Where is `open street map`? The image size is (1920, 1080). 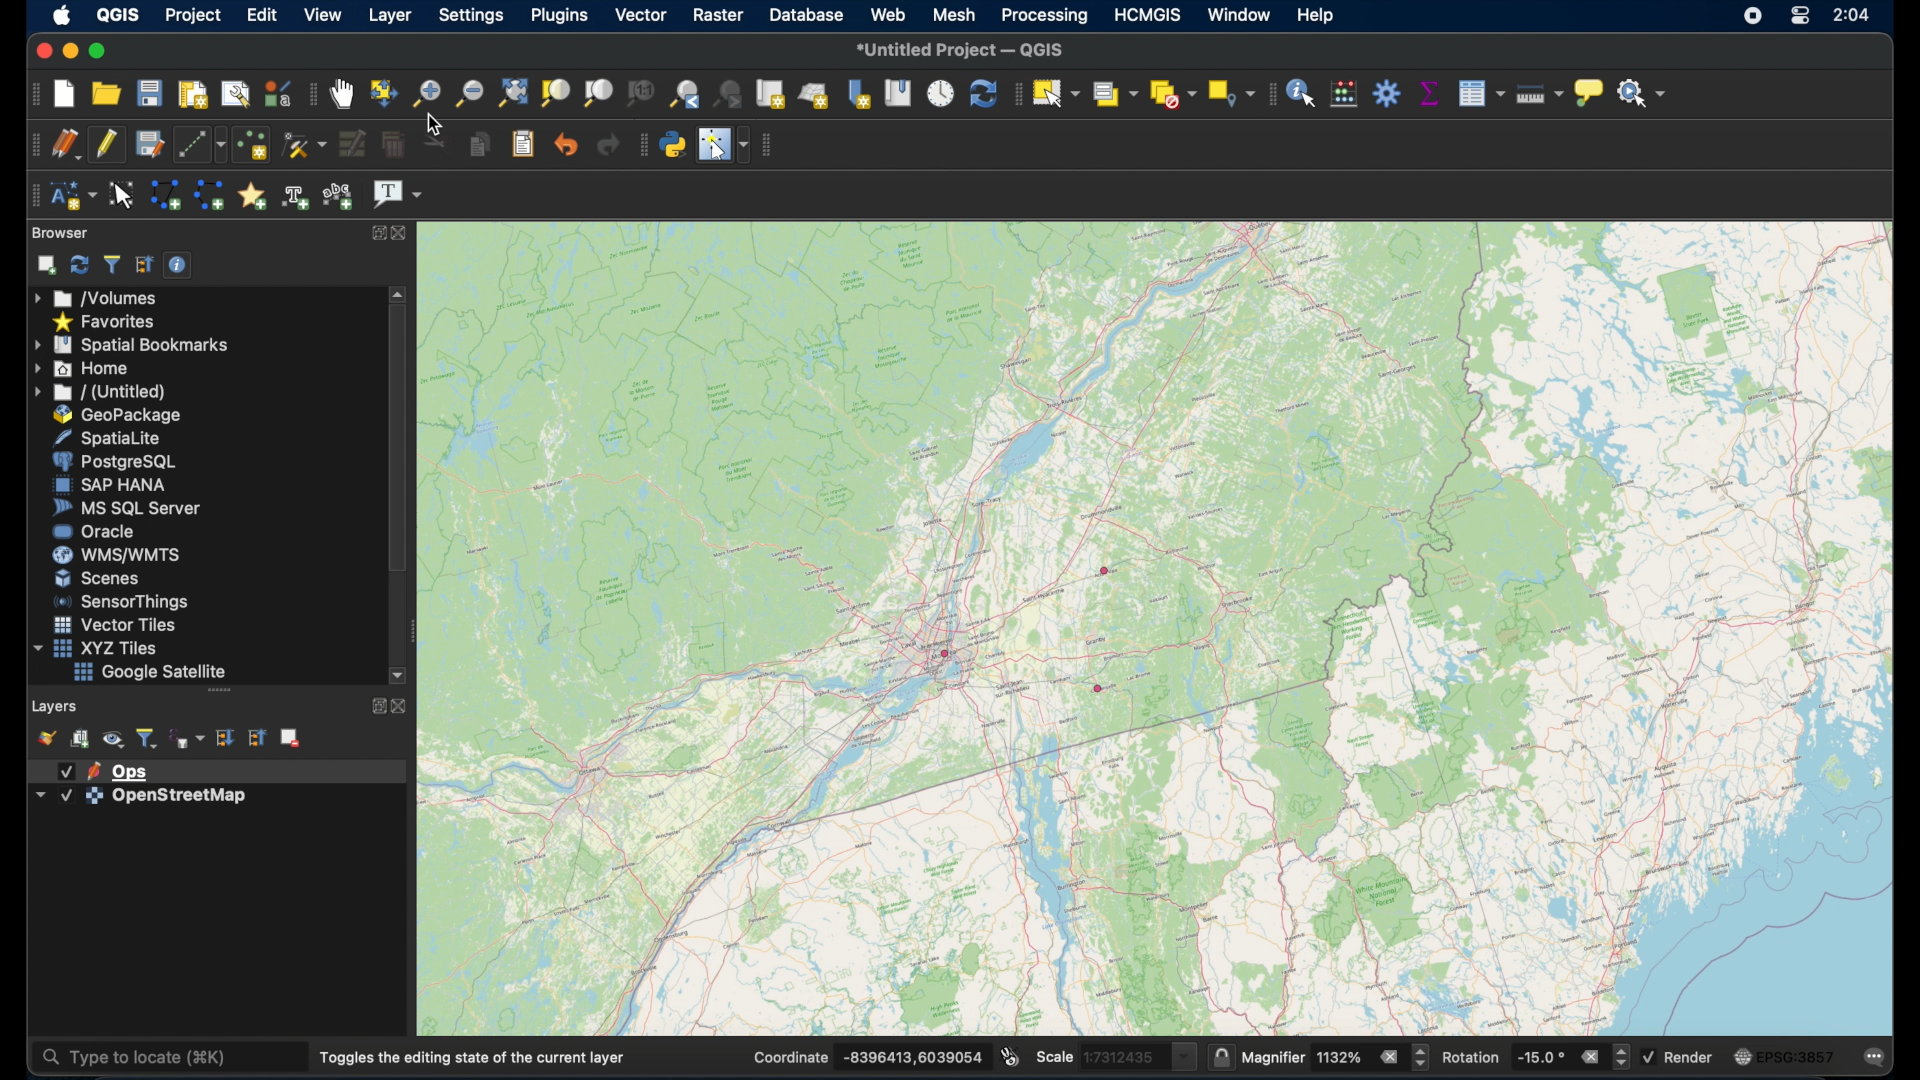
open street map is located at coordinates (1151, 386).